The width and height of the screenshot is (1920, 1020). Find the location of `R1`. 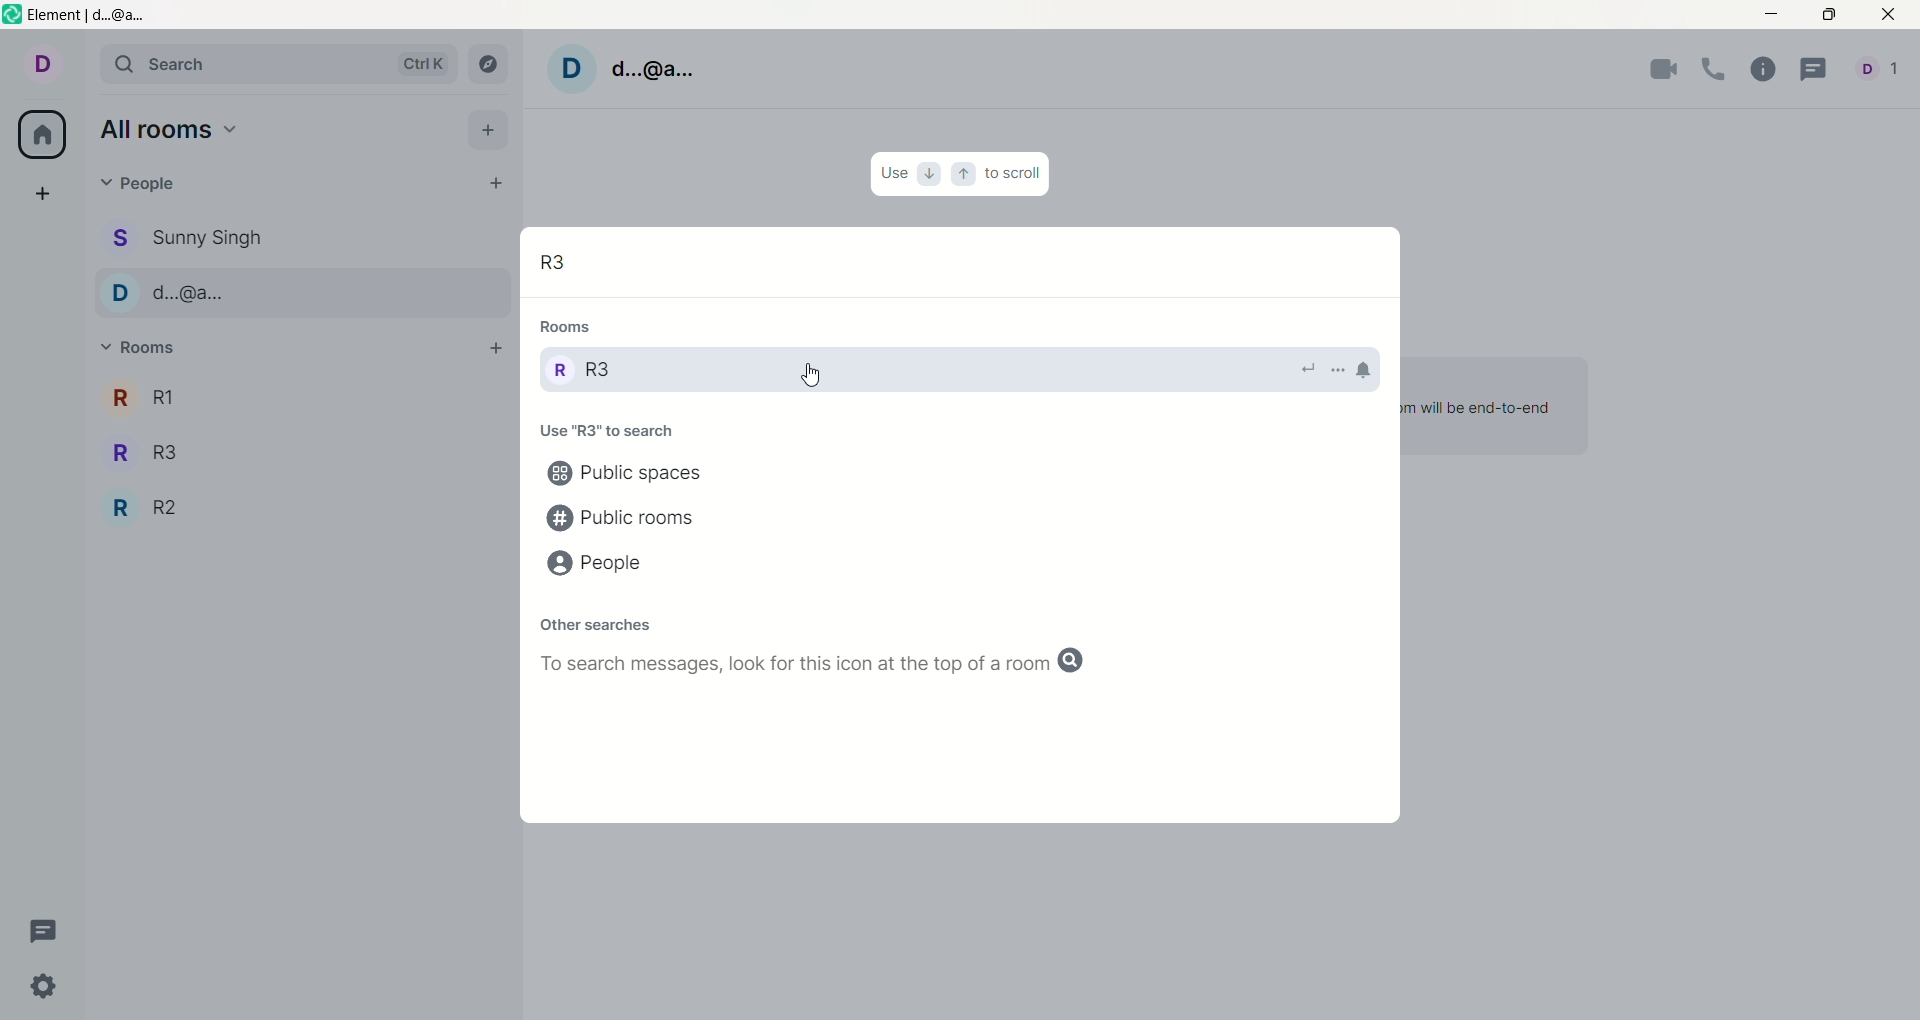

R1 is located at coordinates (137, 399).